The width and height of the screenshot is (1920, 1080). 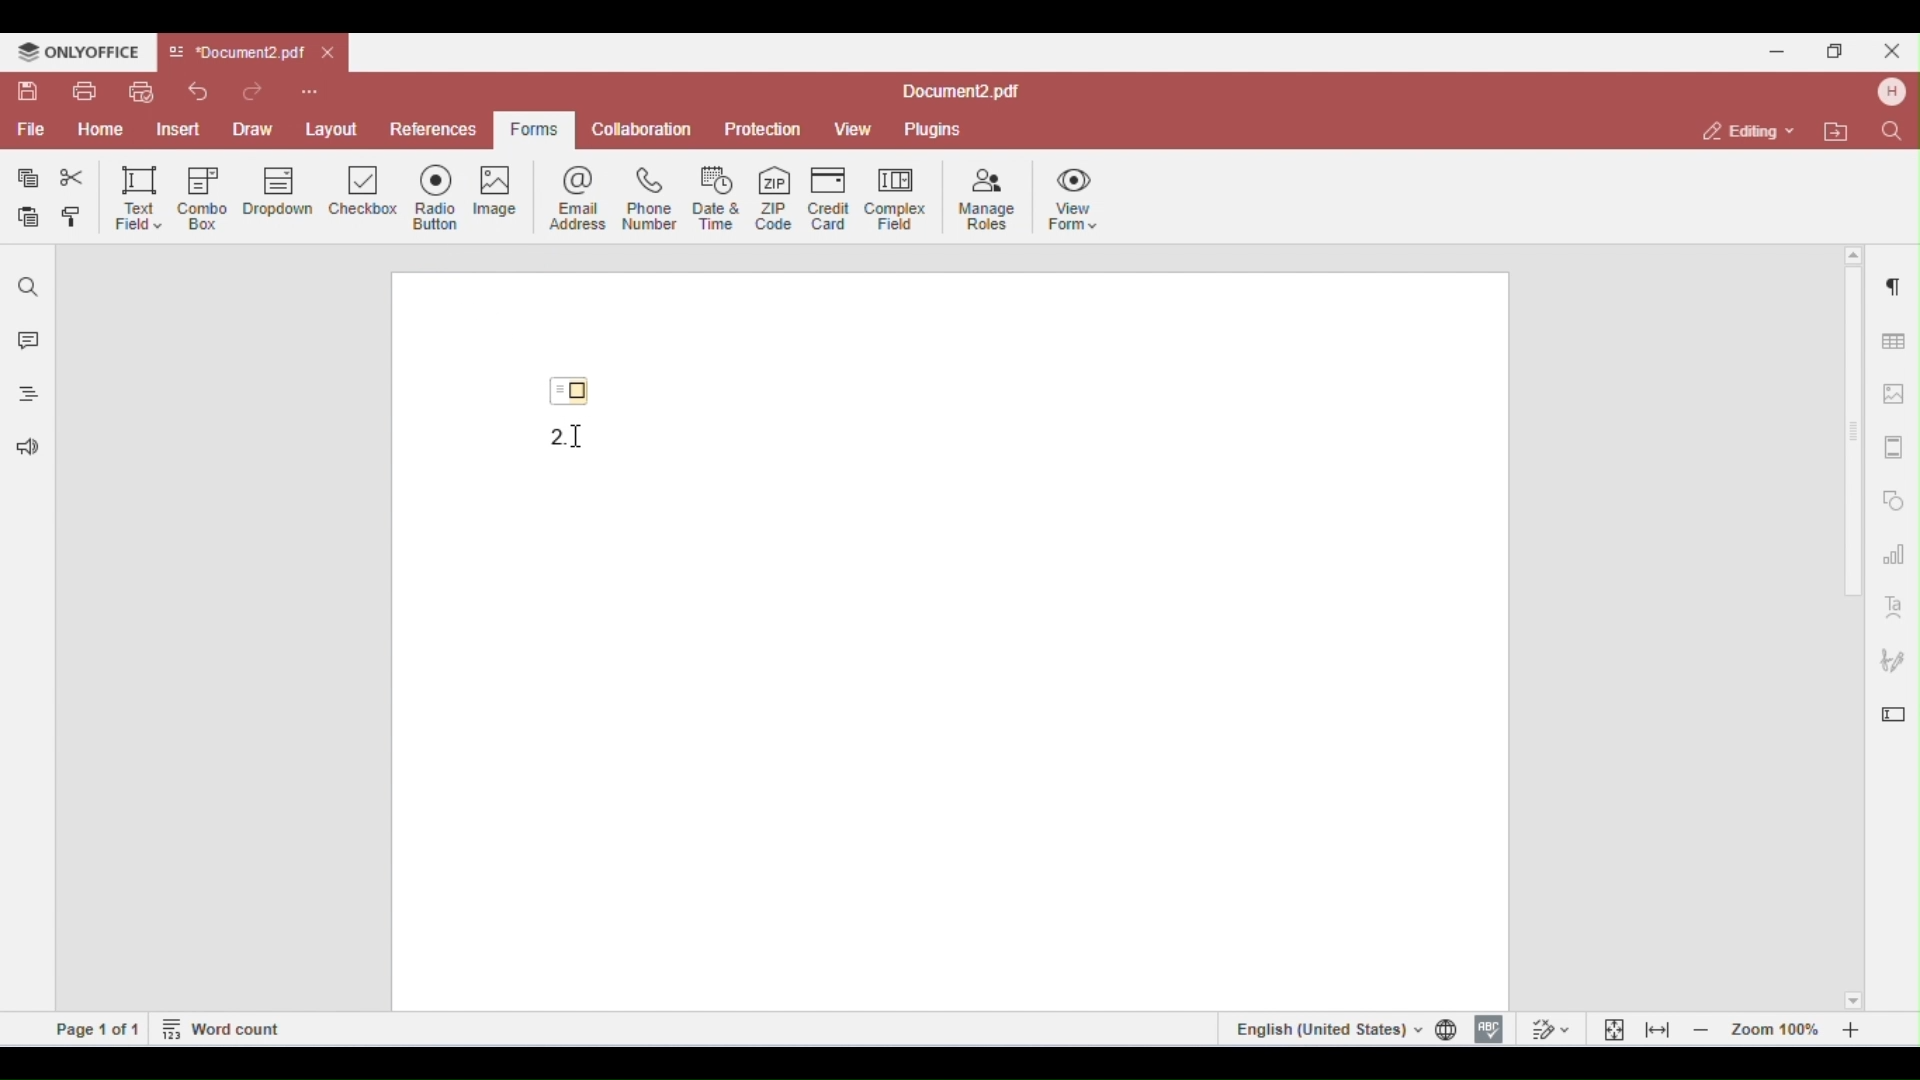 I want to click on fit to width, so click(x=1658, y=1029).